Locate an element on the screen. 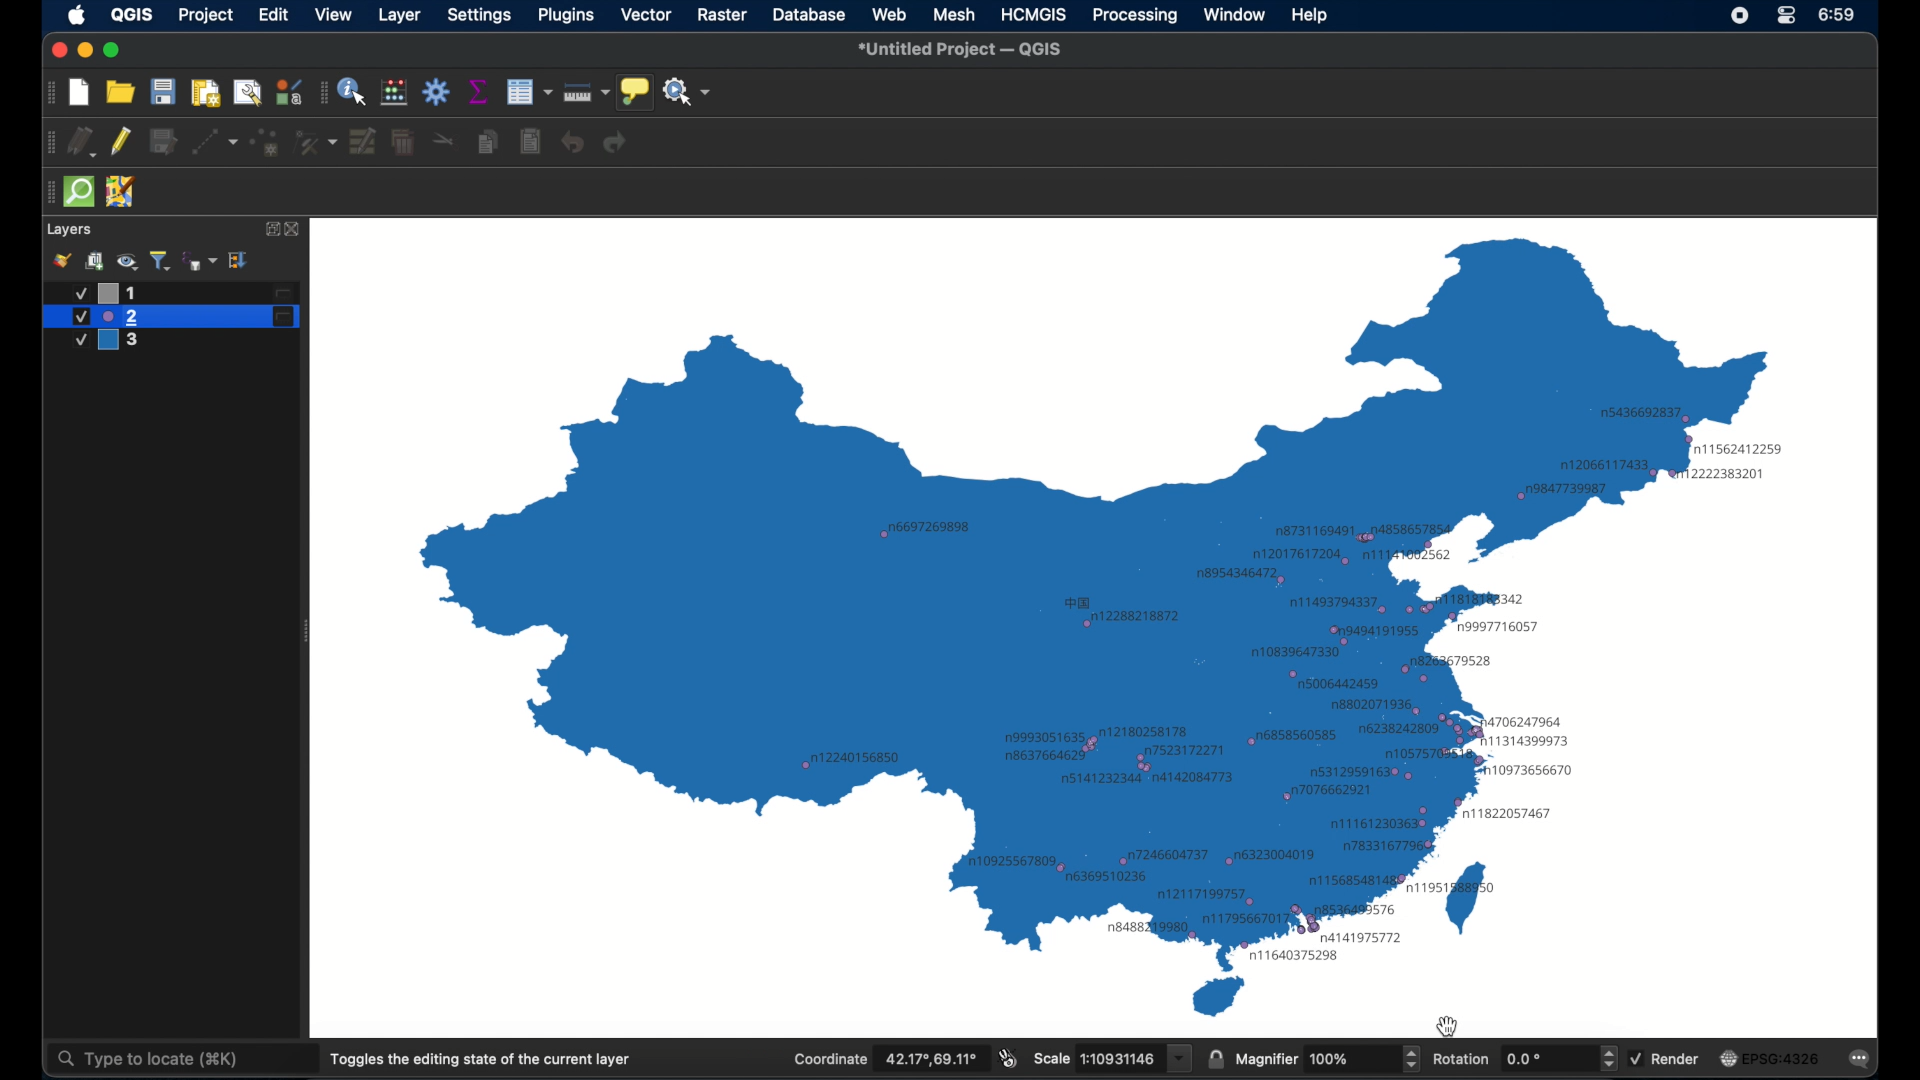 This screenshot has height=1080, width=1920. QGIS is located at coordinates (134, 14).